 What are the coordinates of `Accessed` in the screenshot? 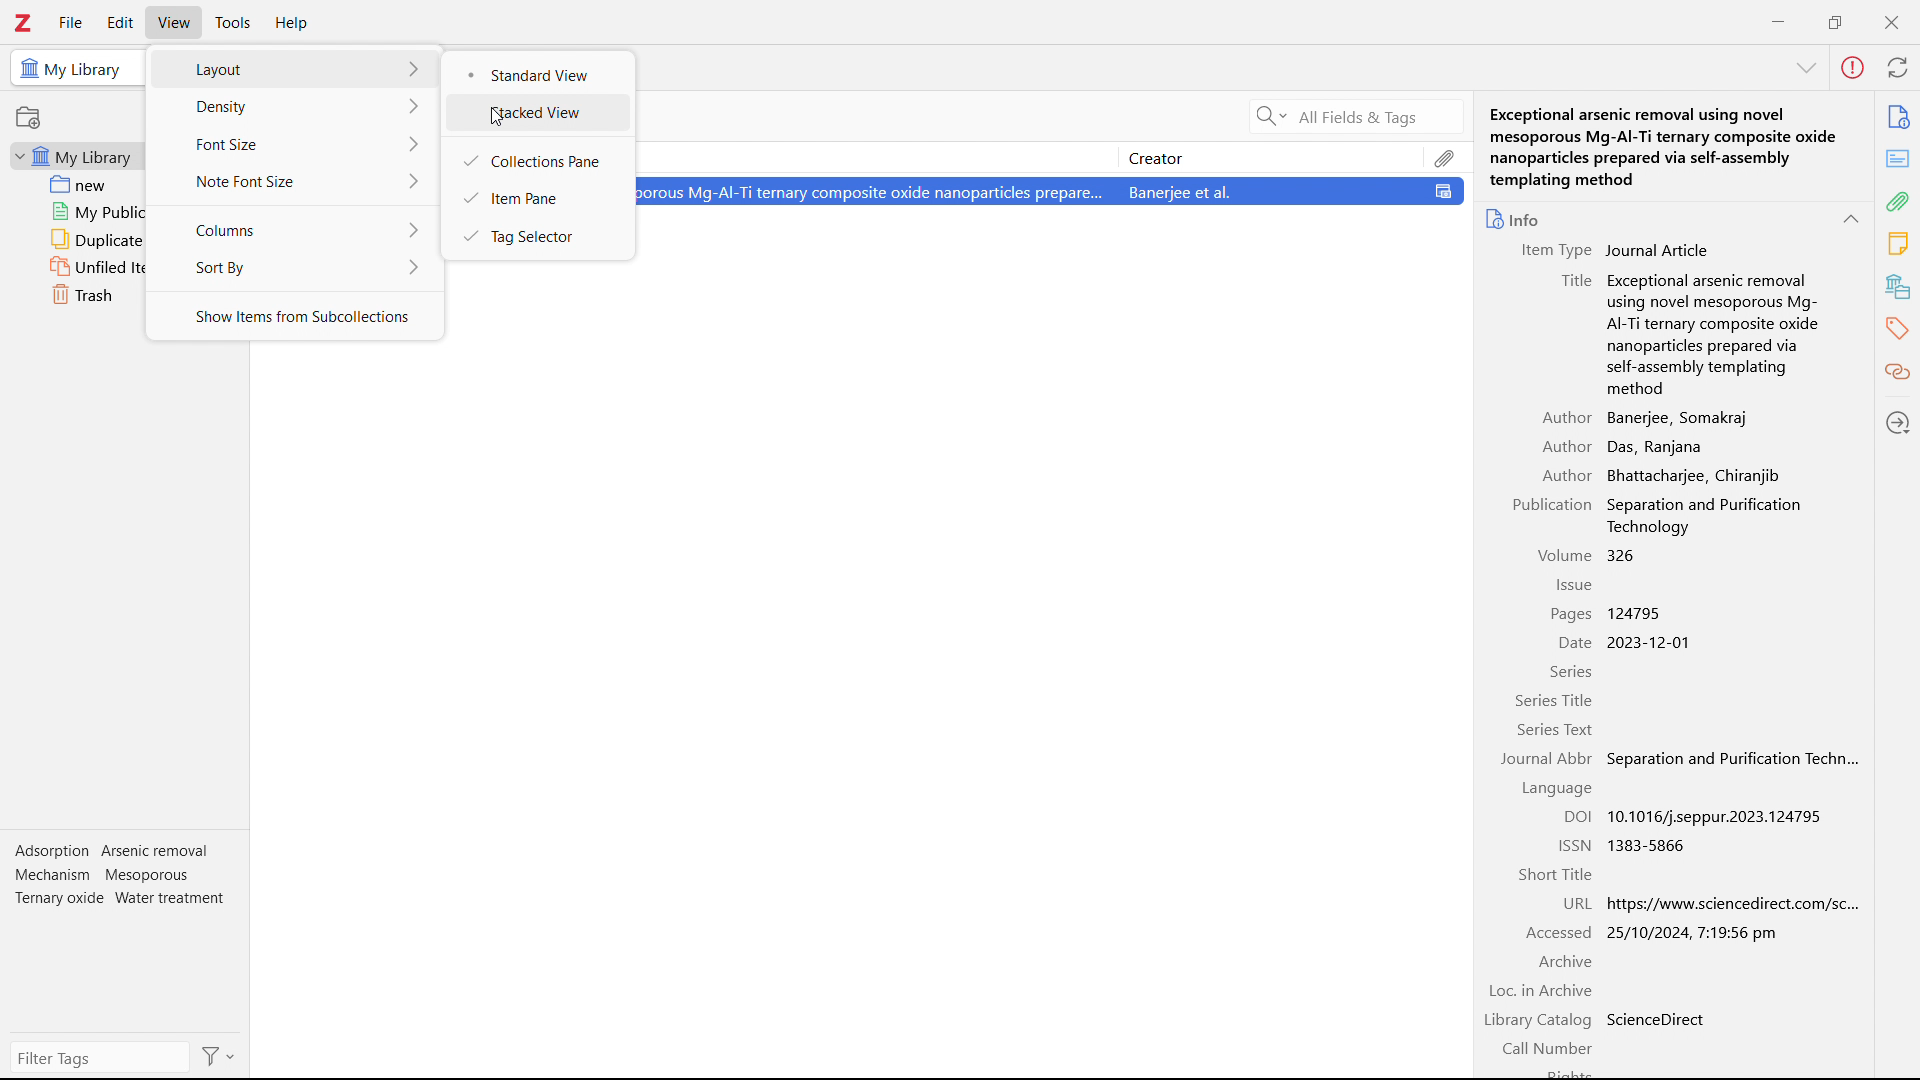 It's located at (1557, 931).